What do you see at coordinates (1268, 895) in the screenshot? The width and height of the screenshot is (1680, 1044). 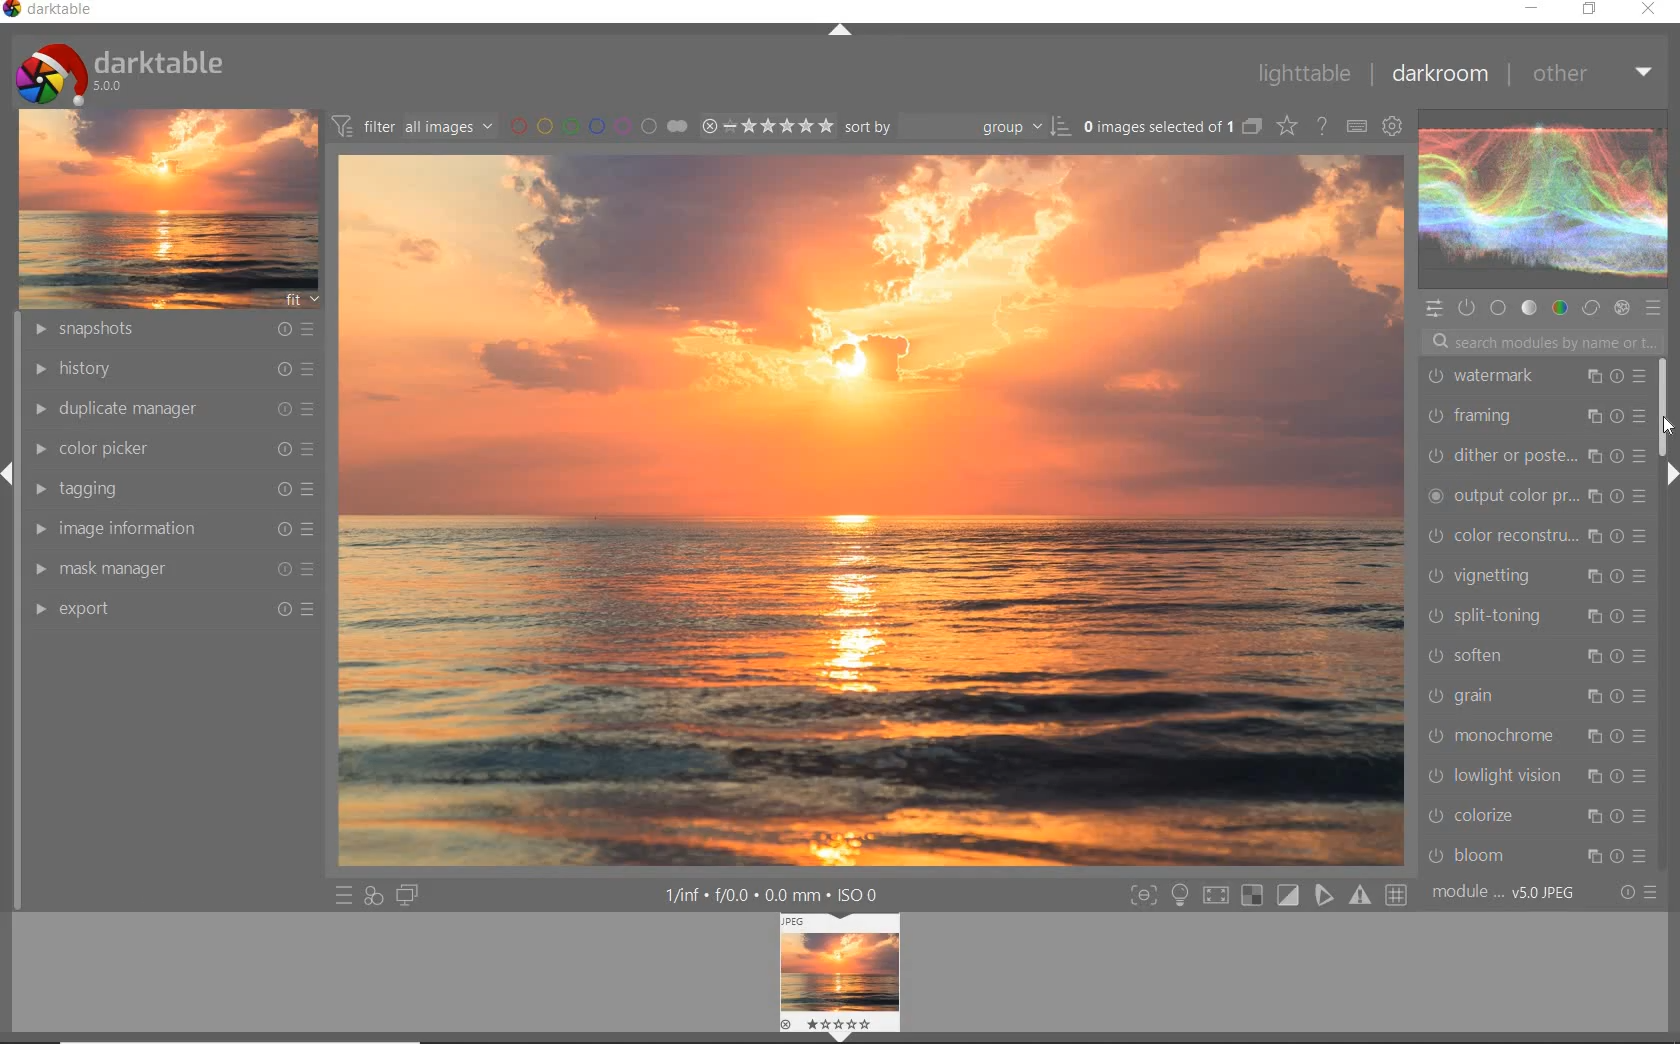 I see `TOGGLE MODE` at bounding box center [1268, 895].